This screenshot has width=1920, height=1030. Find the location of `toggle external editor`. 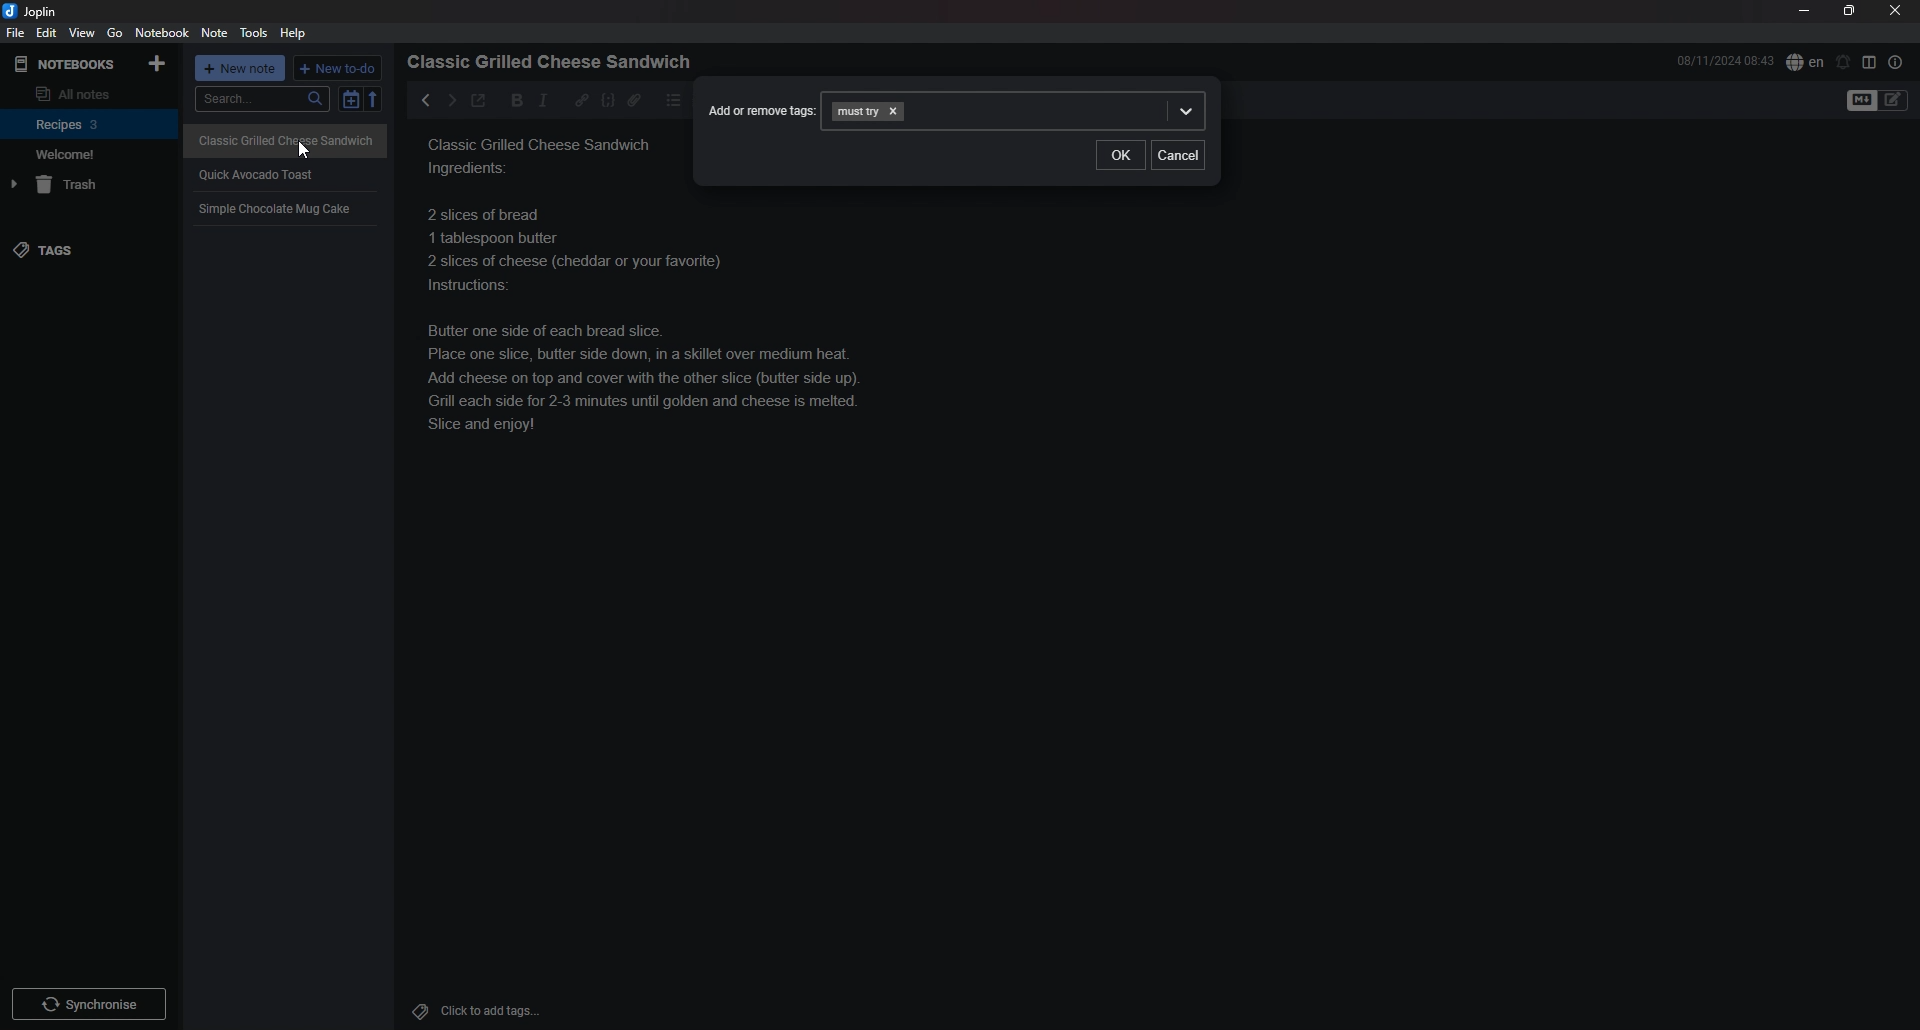

toggle external editor is located at coordinates (478, 103).